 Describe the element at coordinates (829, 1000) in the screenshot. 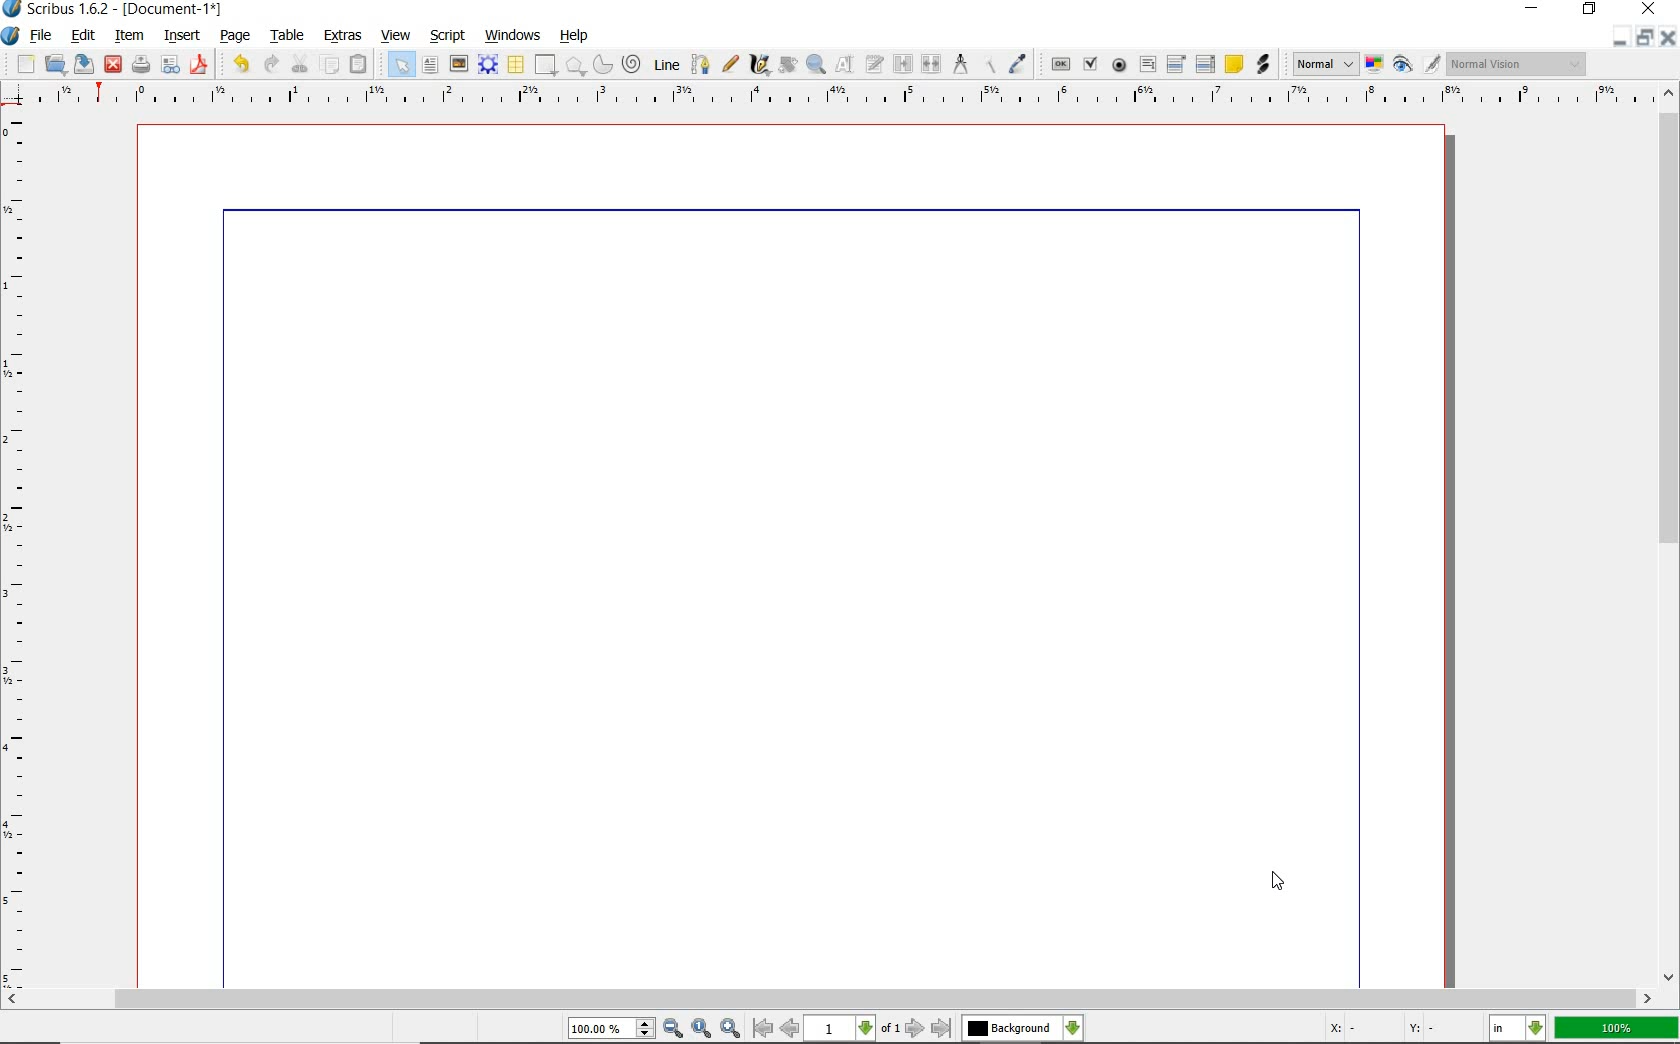

I see `scrollbar` at that location.